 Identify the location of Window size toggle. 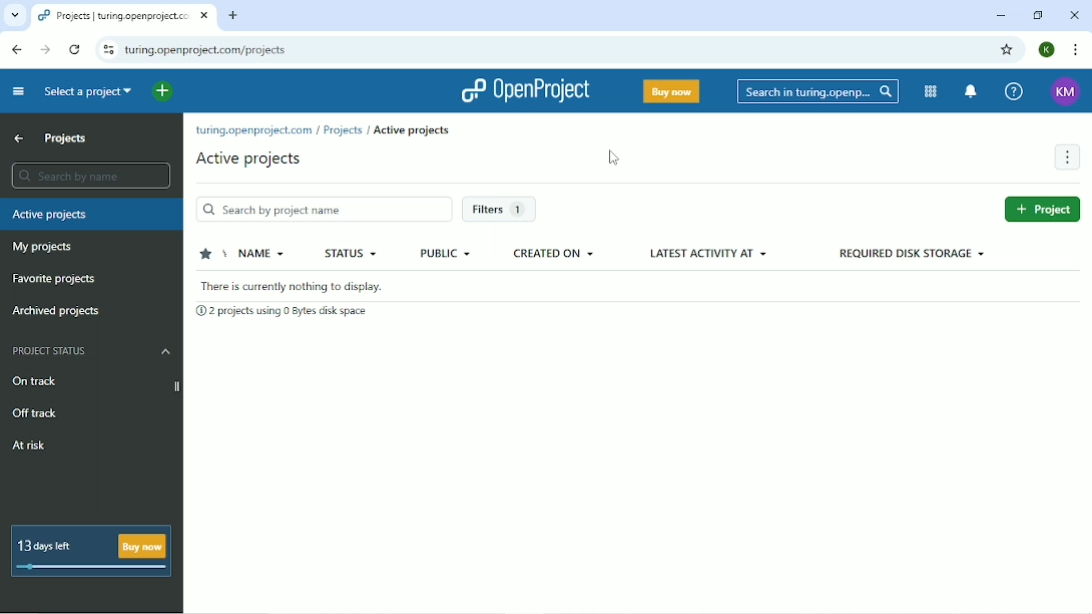
(1038, 15).